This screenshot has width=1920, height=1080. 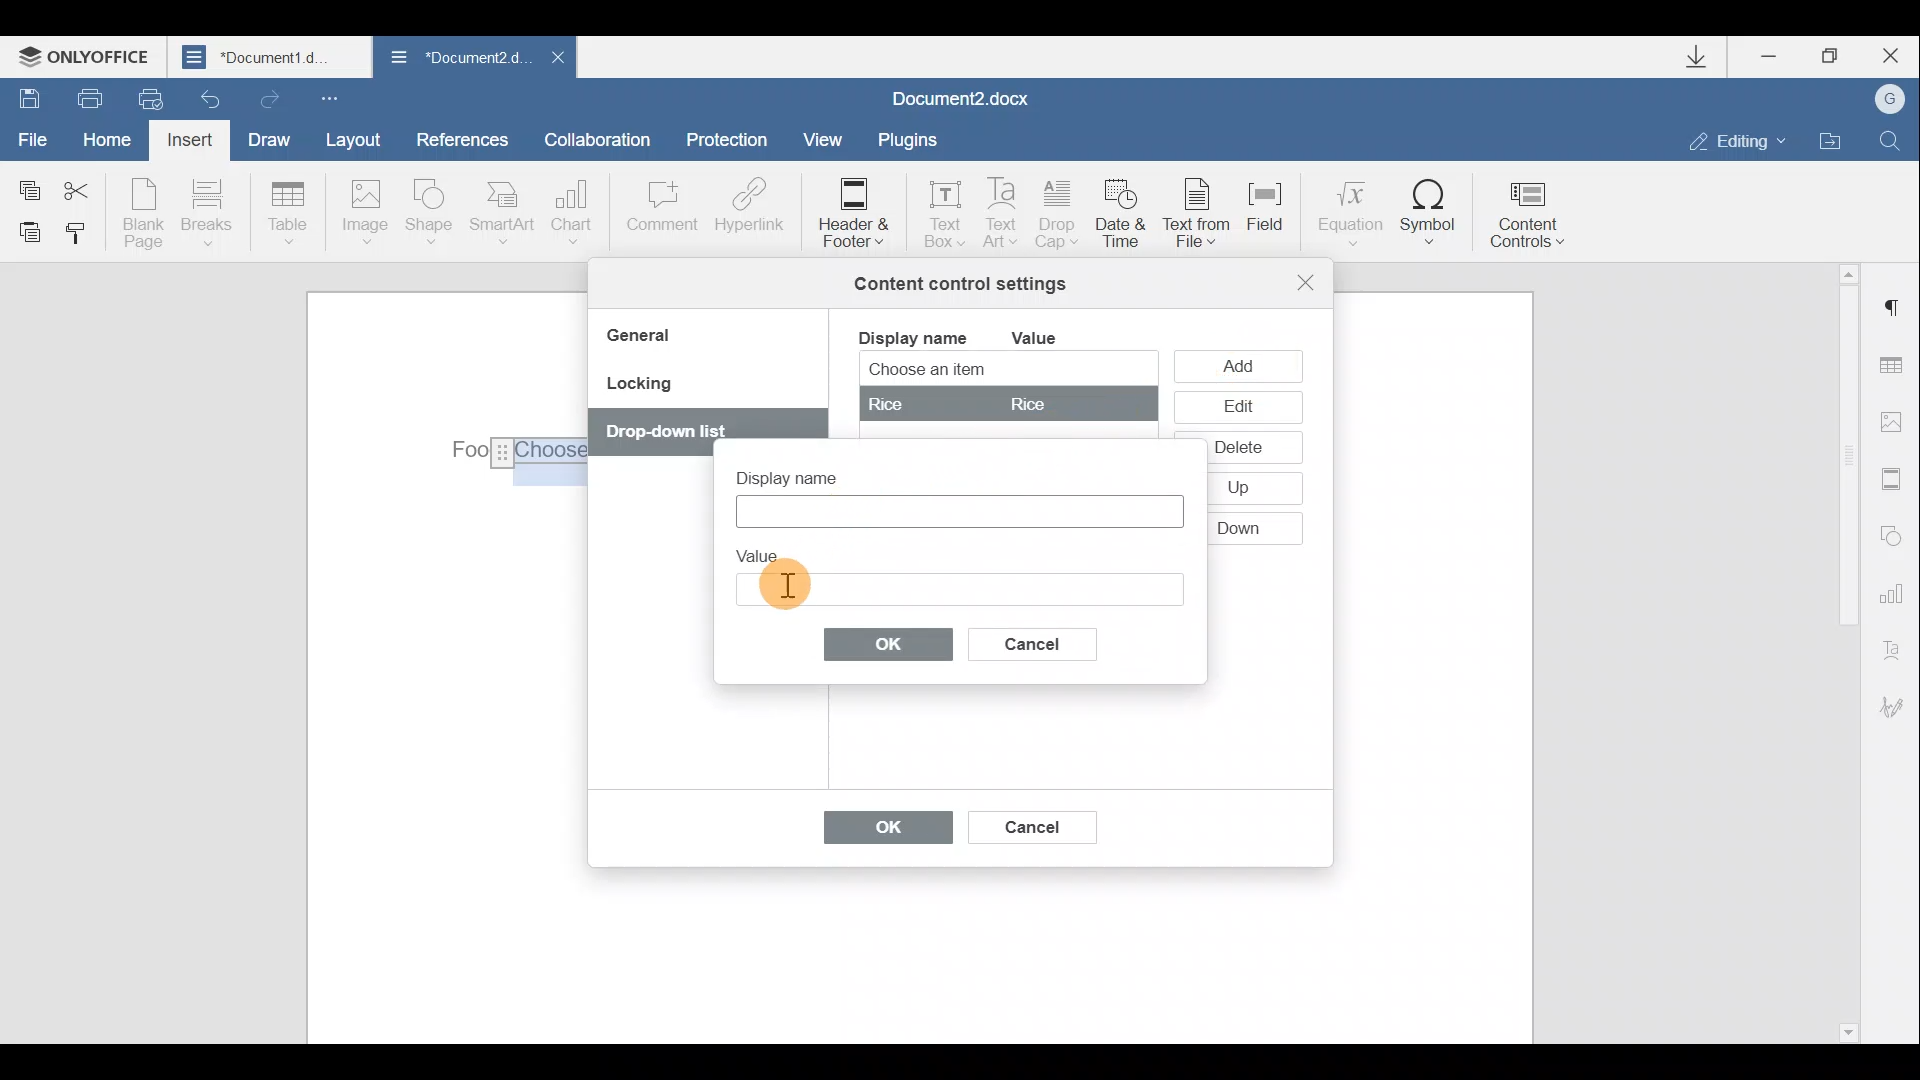 I want to click on File, so click(x=34, y=137).